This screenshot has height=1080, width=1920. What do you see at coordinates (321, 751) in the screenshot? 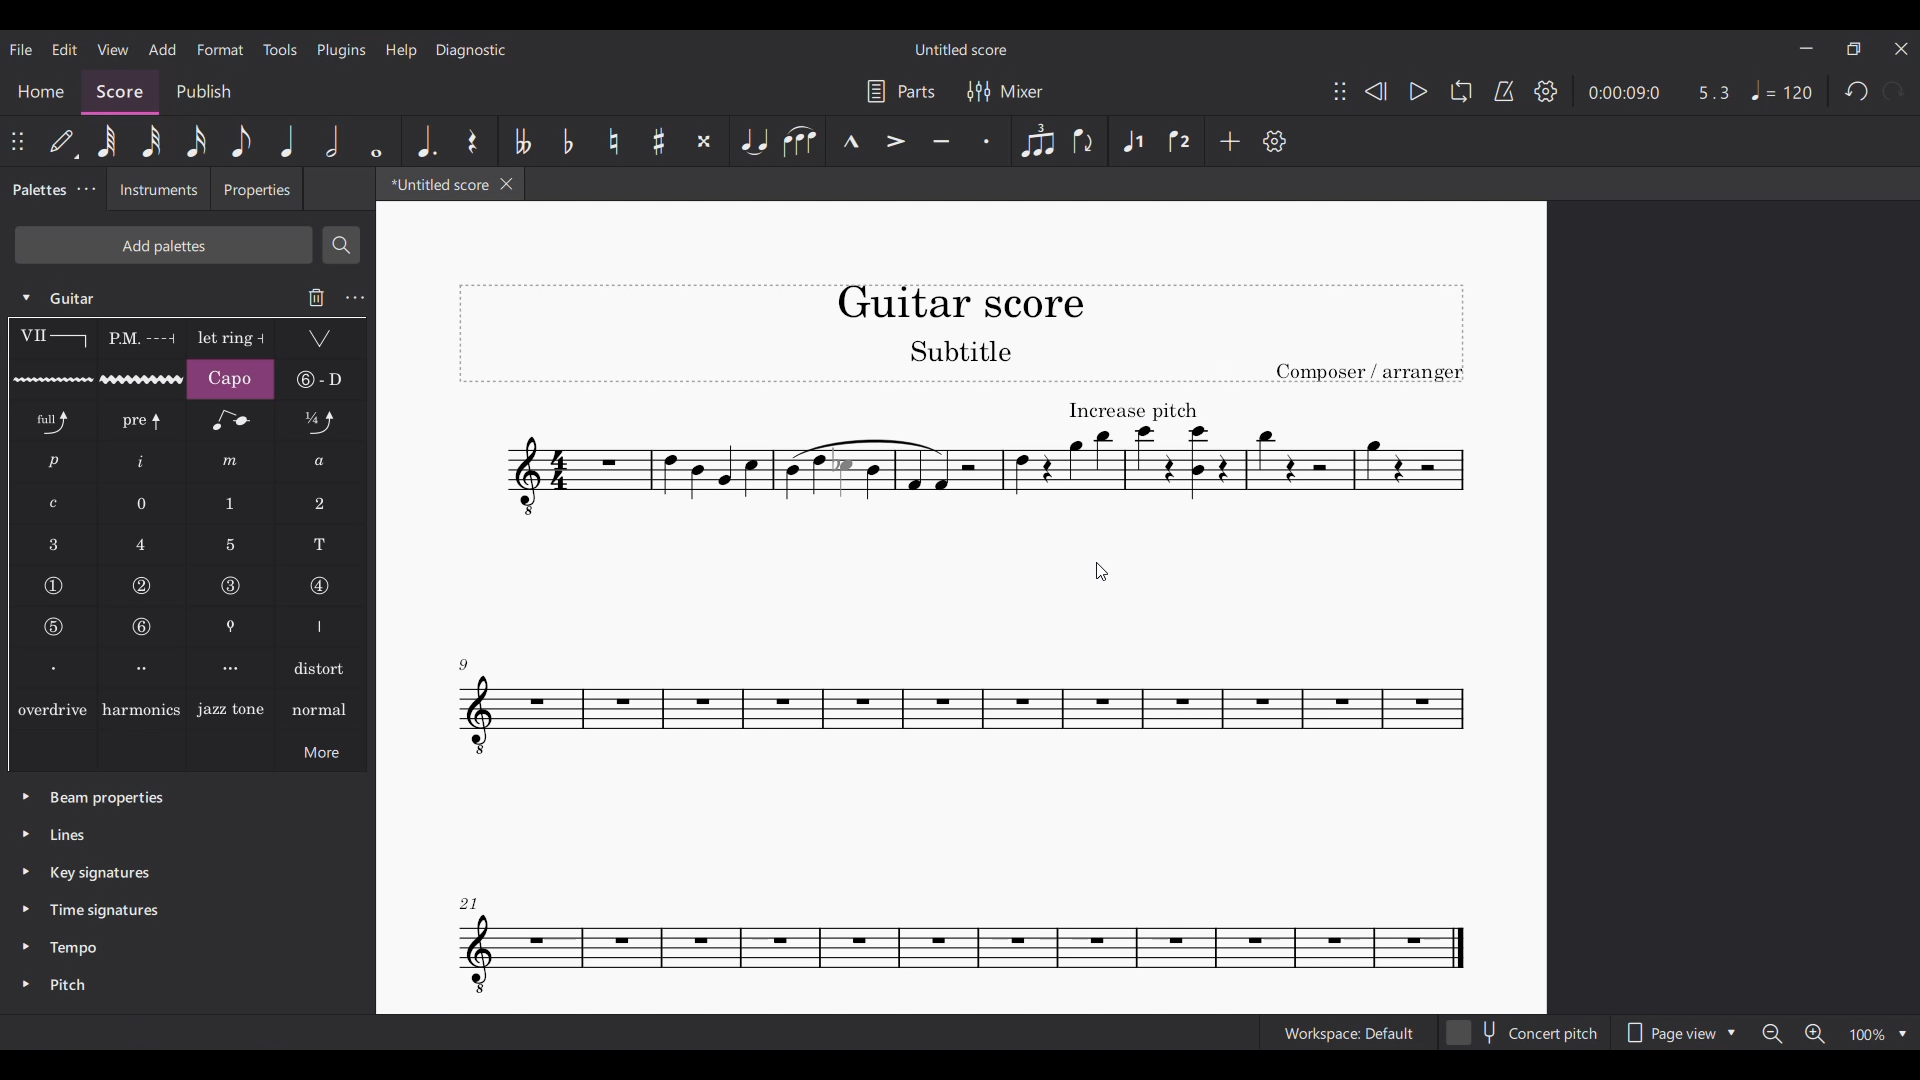
I see `More` at bounding box center [321, 751].